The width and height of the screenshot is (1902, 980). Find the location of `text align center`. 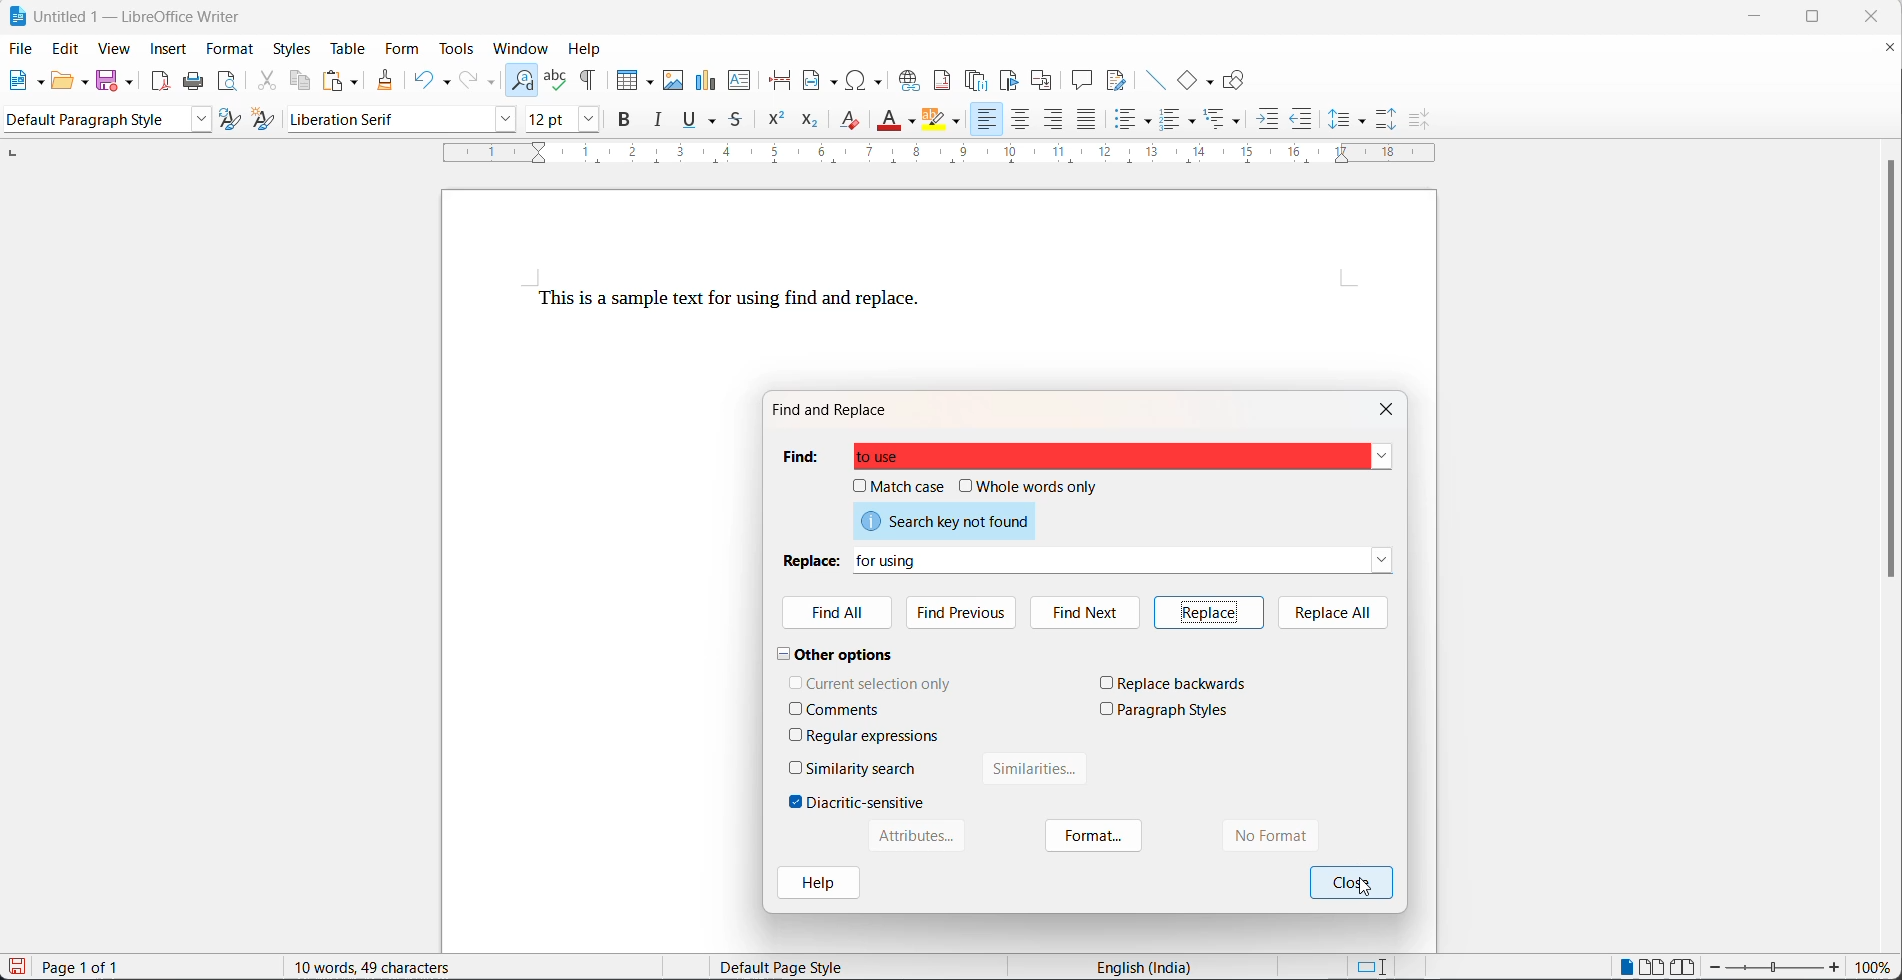

text align center is located at coordinates (1021, 121).